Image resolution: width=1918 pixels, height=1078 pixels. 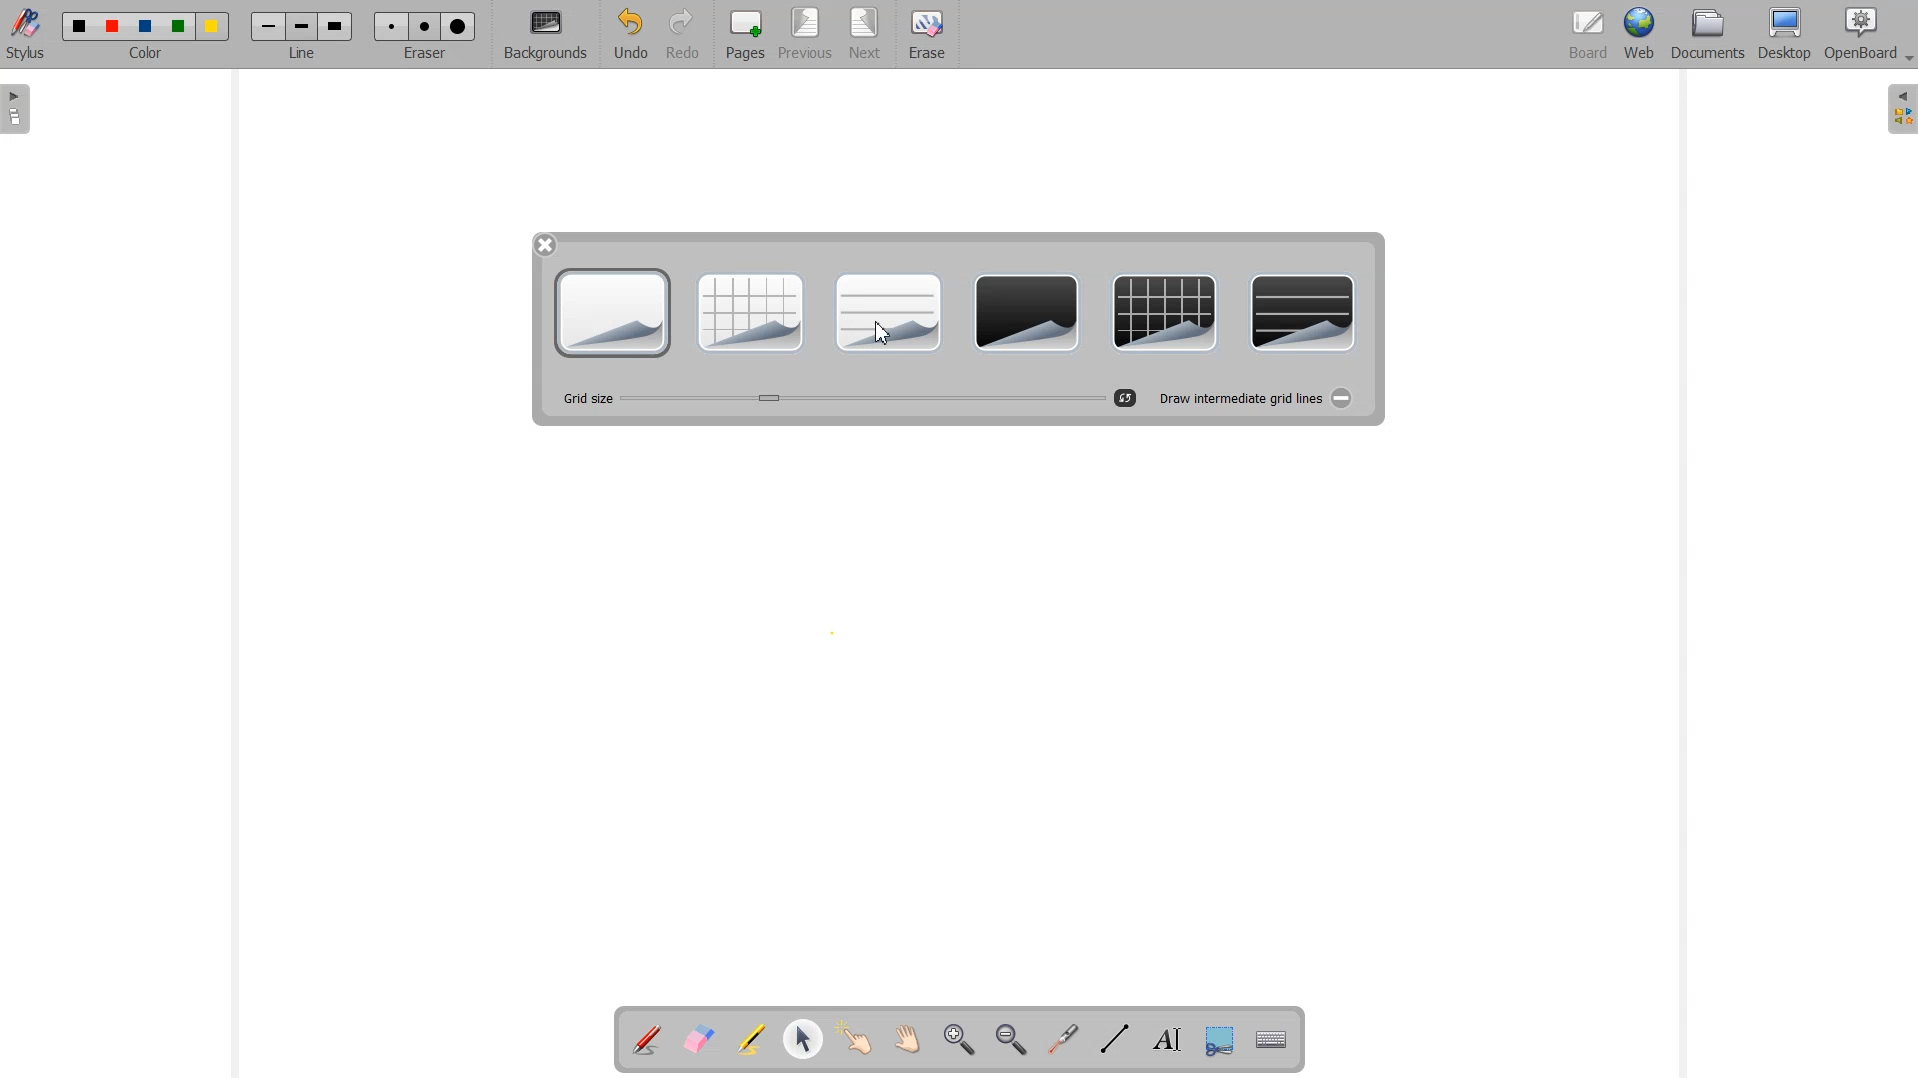 I want to click on Erase Annotation, so click(x=701, y=1041).